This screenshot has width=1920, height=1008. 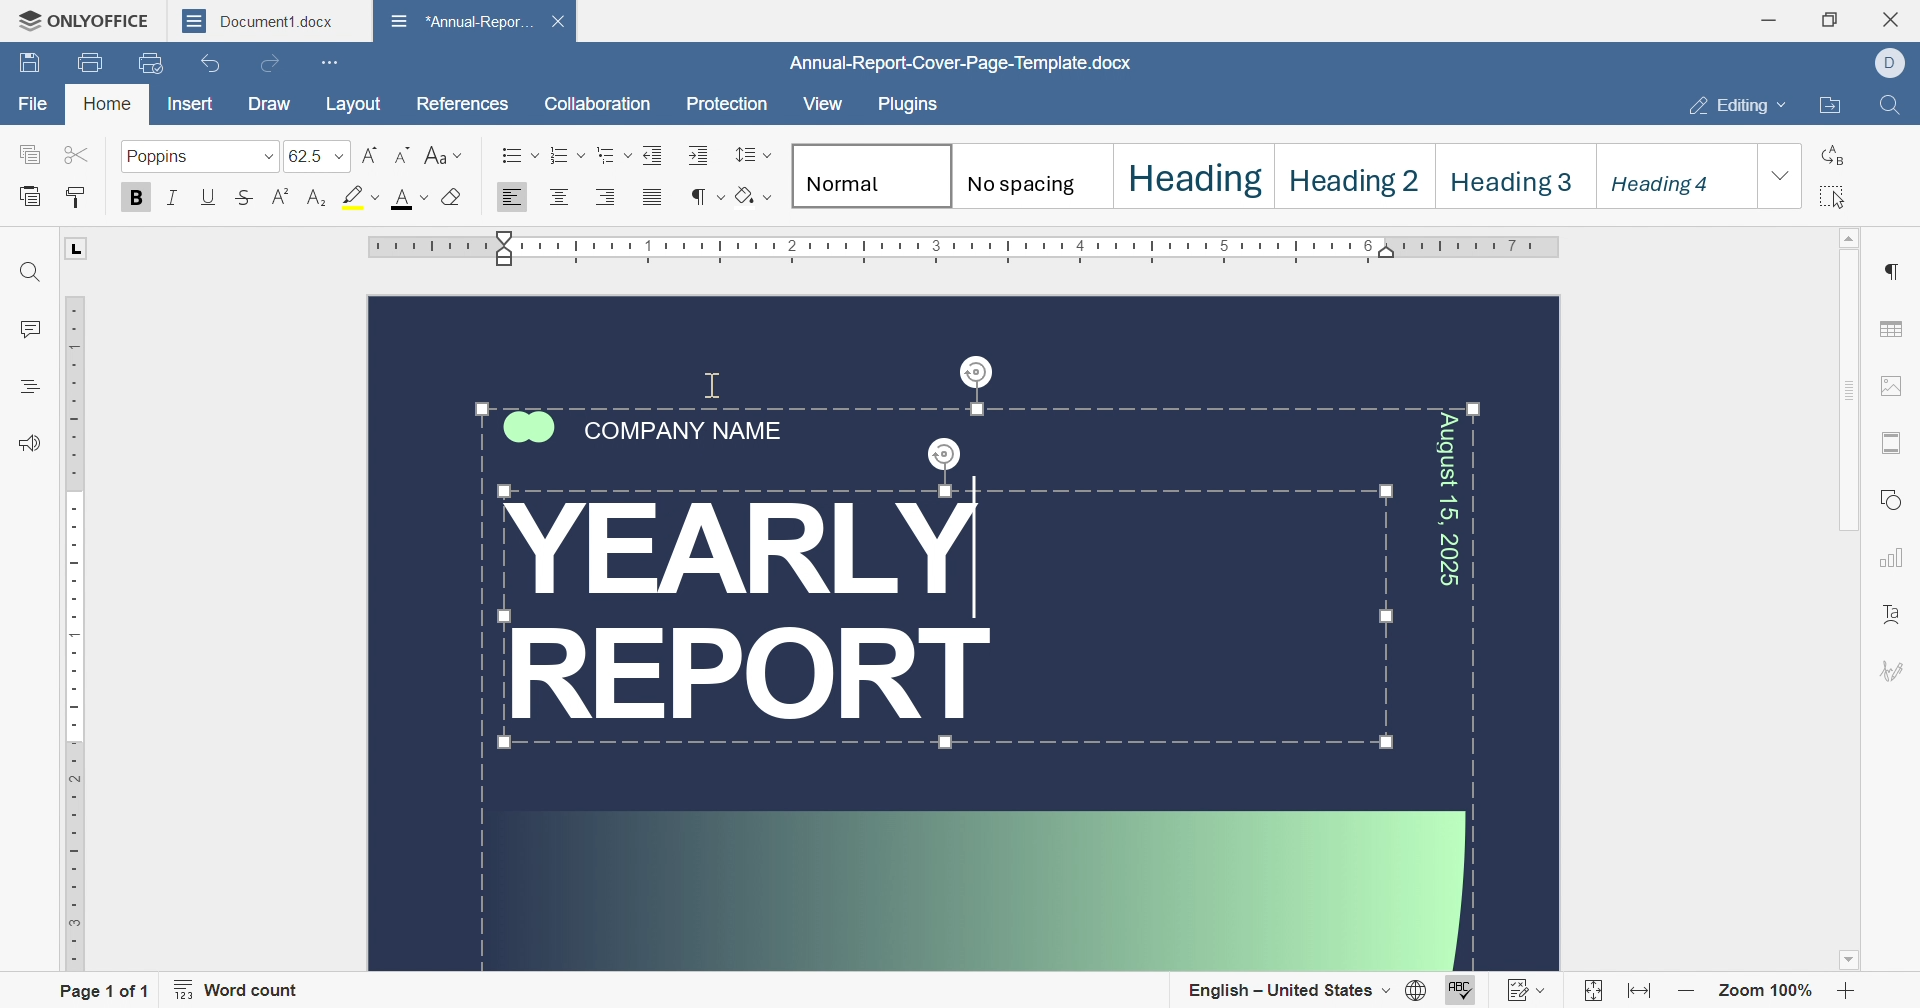 I want to click on open file location, so click(x=1829, y=107).